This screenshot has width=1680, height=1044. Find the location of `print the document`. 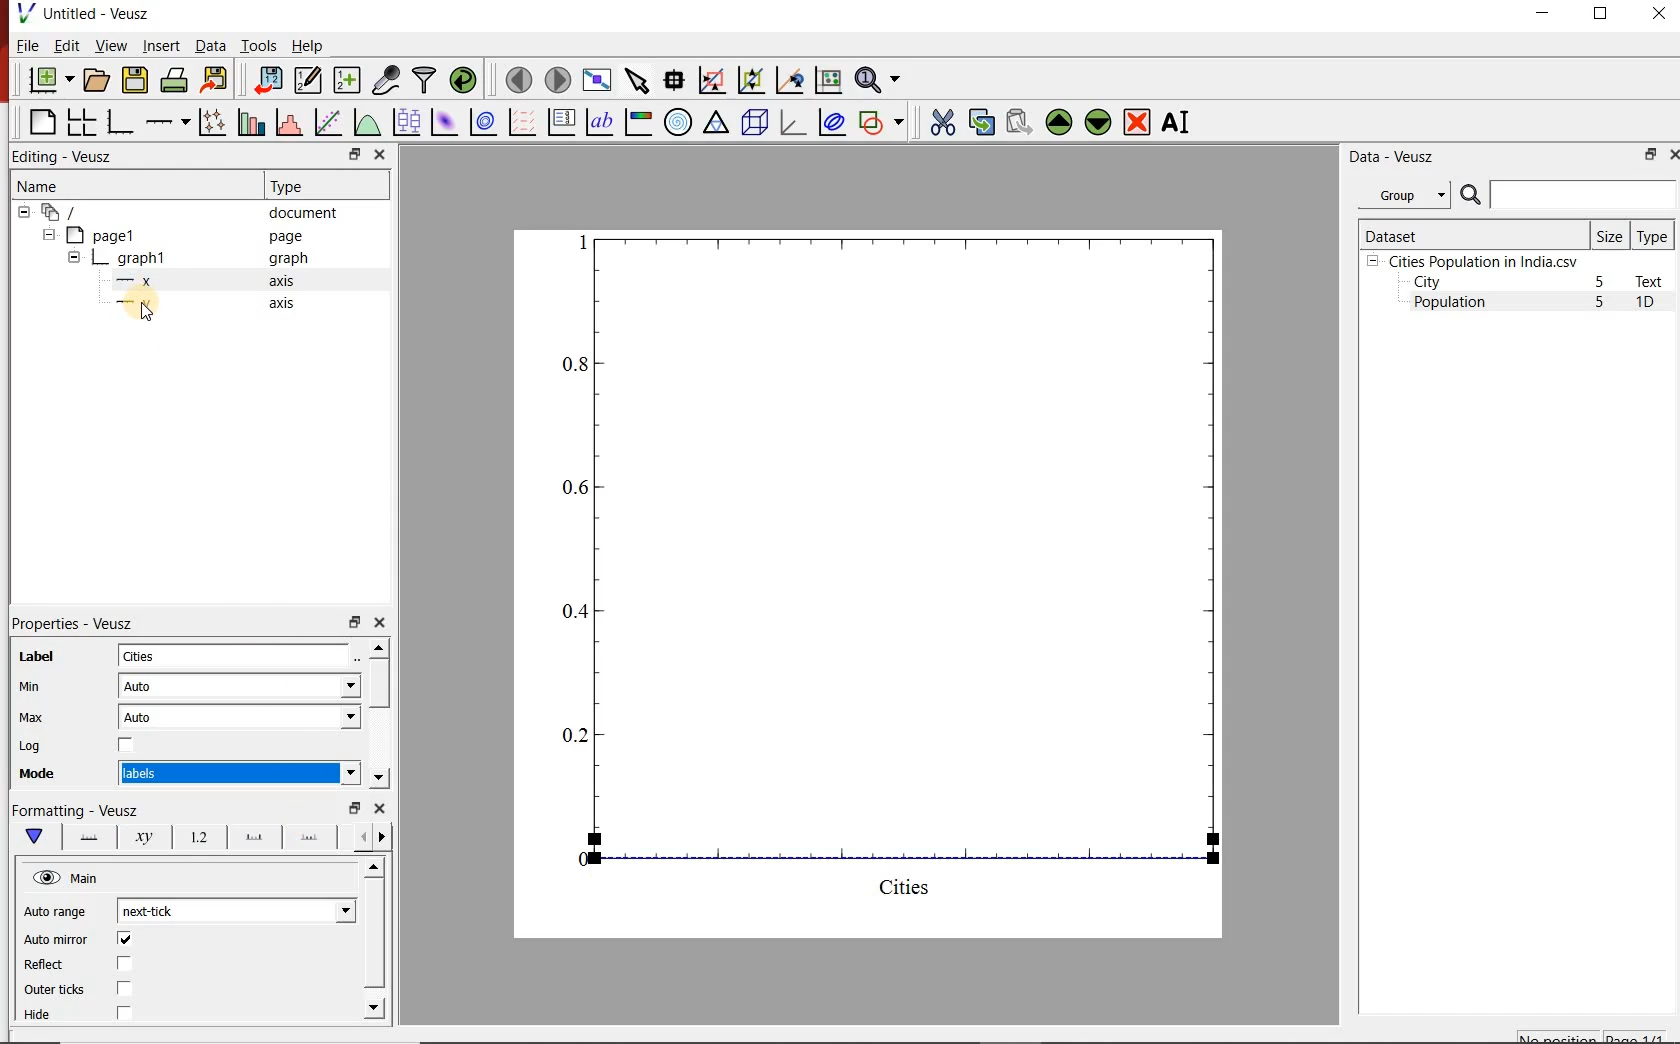

print the document is located at coordinates (173, 81).